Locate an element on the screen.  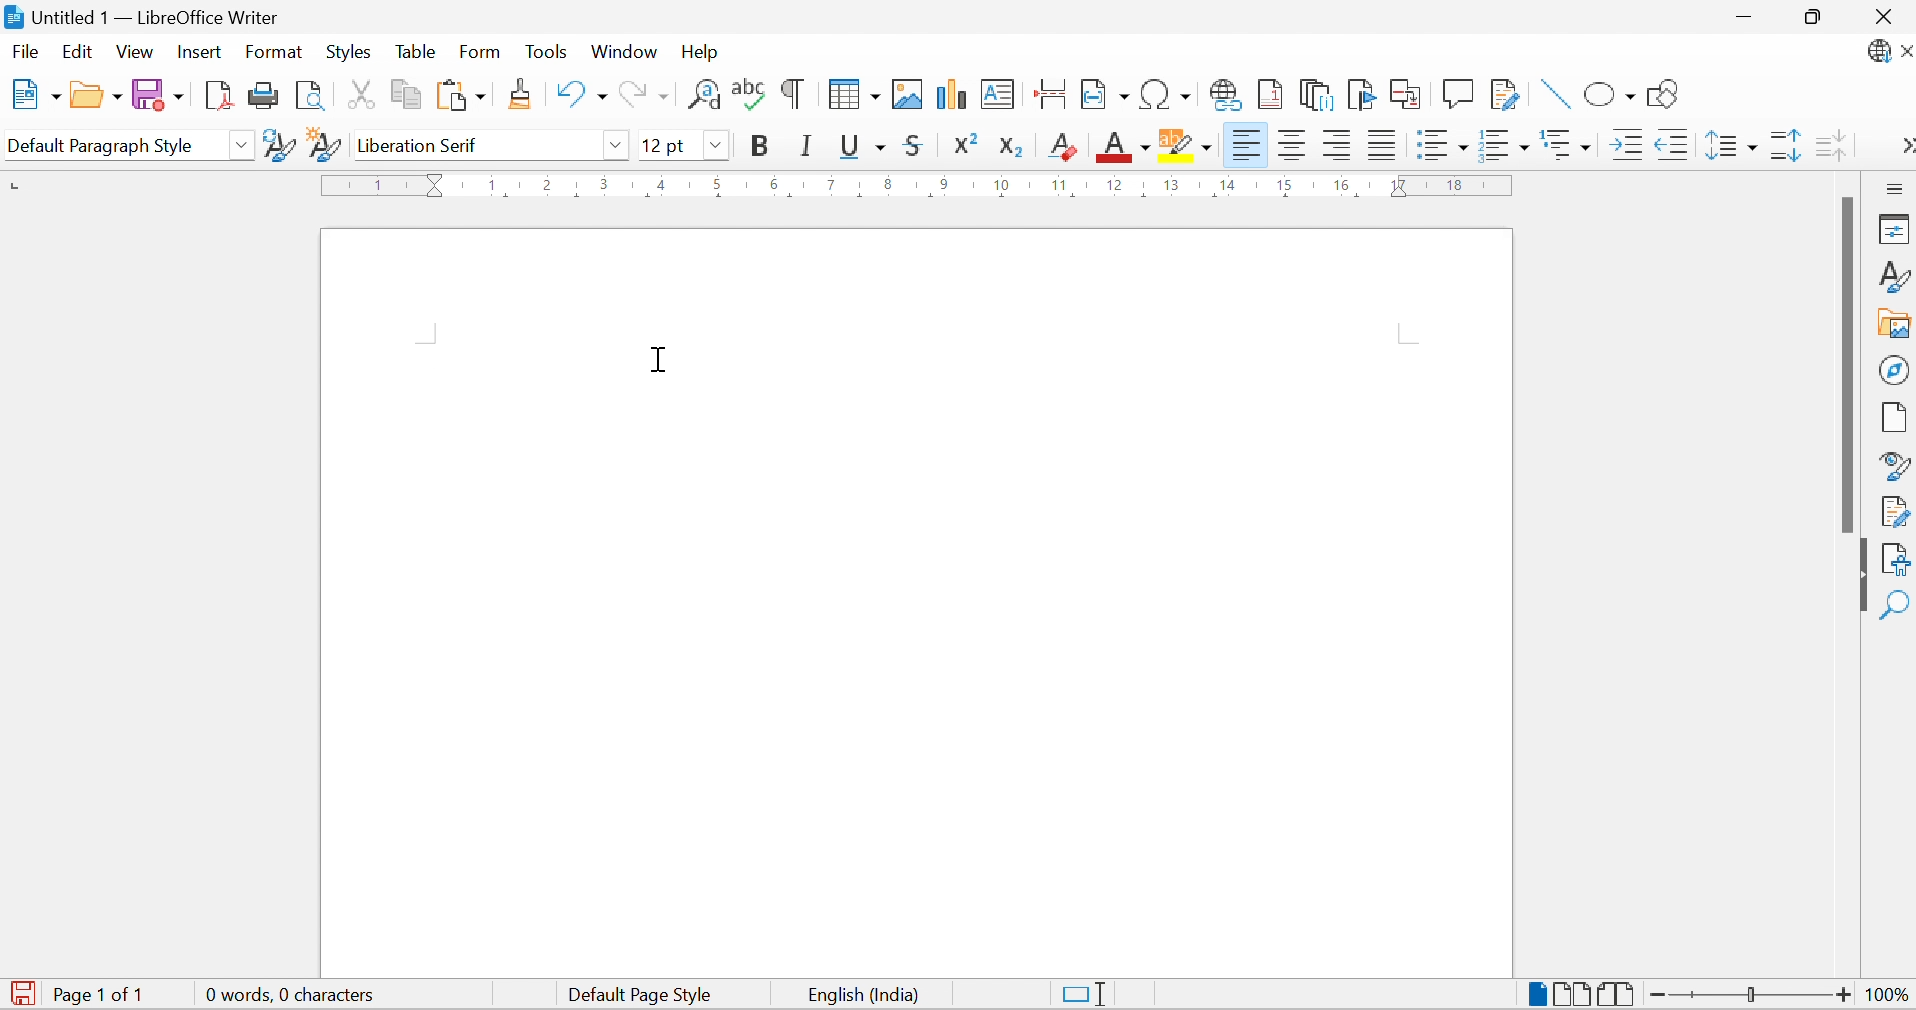
Drop Down is located at coordinates (717, 144).